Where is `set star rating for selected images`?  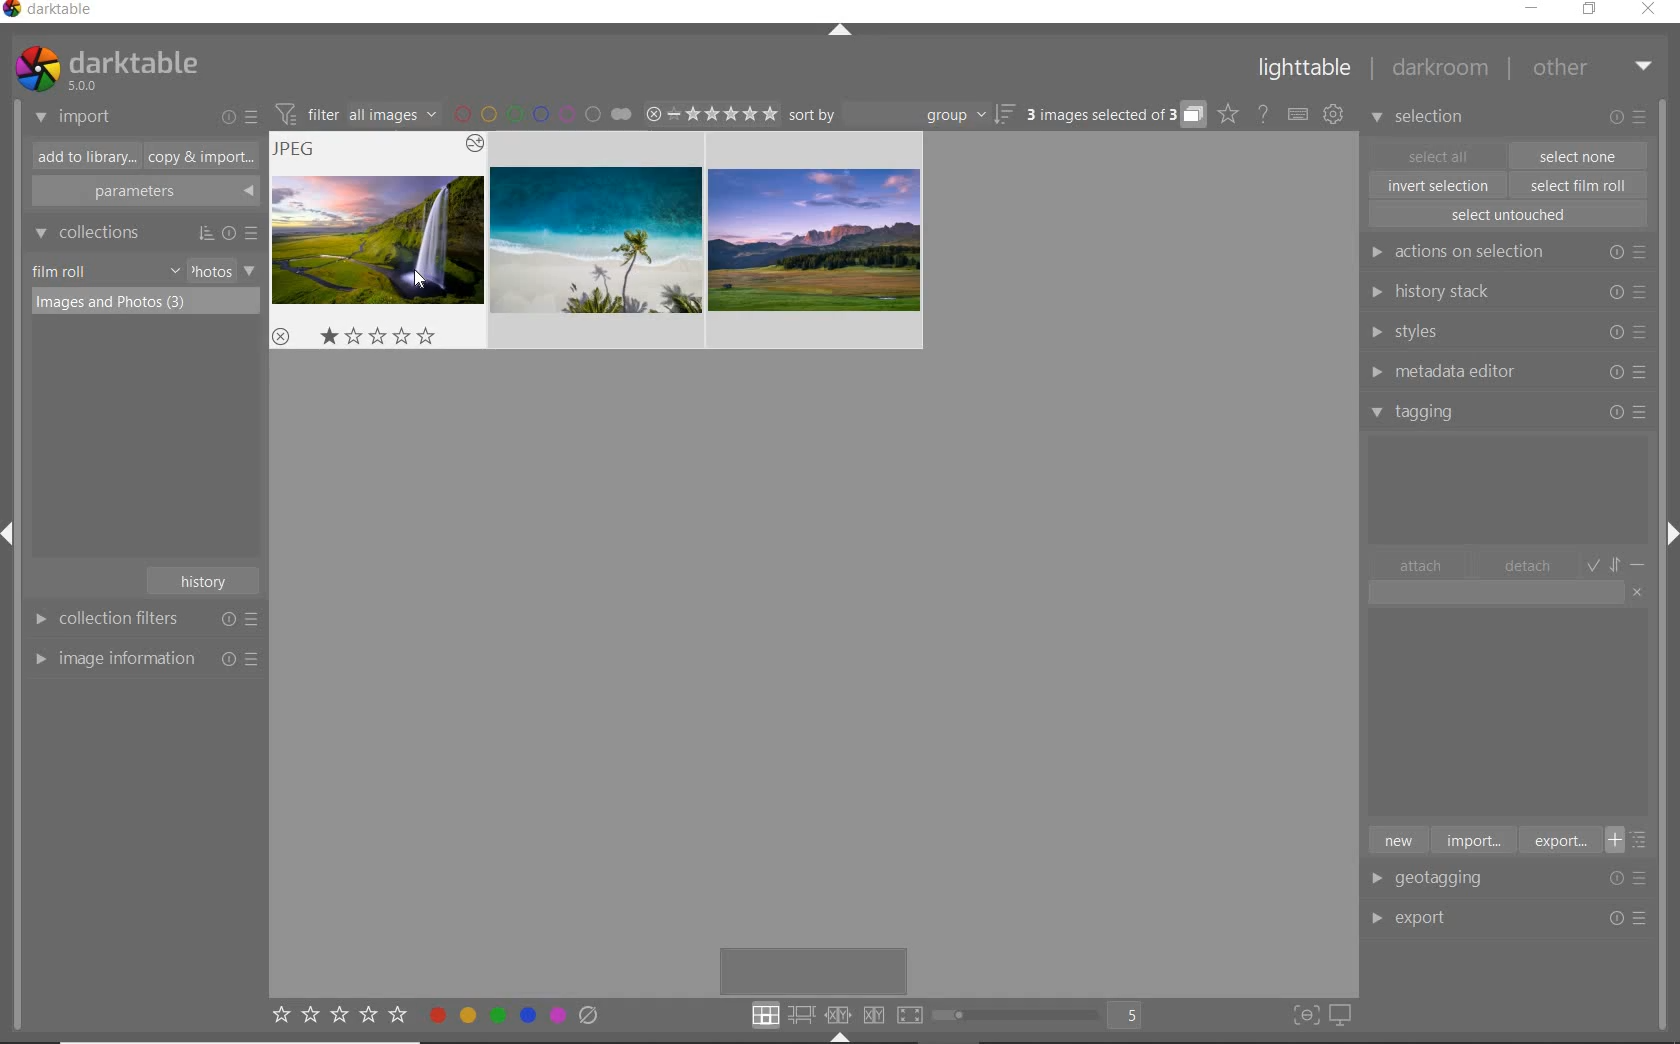 set star rating for selected images is located at coordinates (338, 1018).